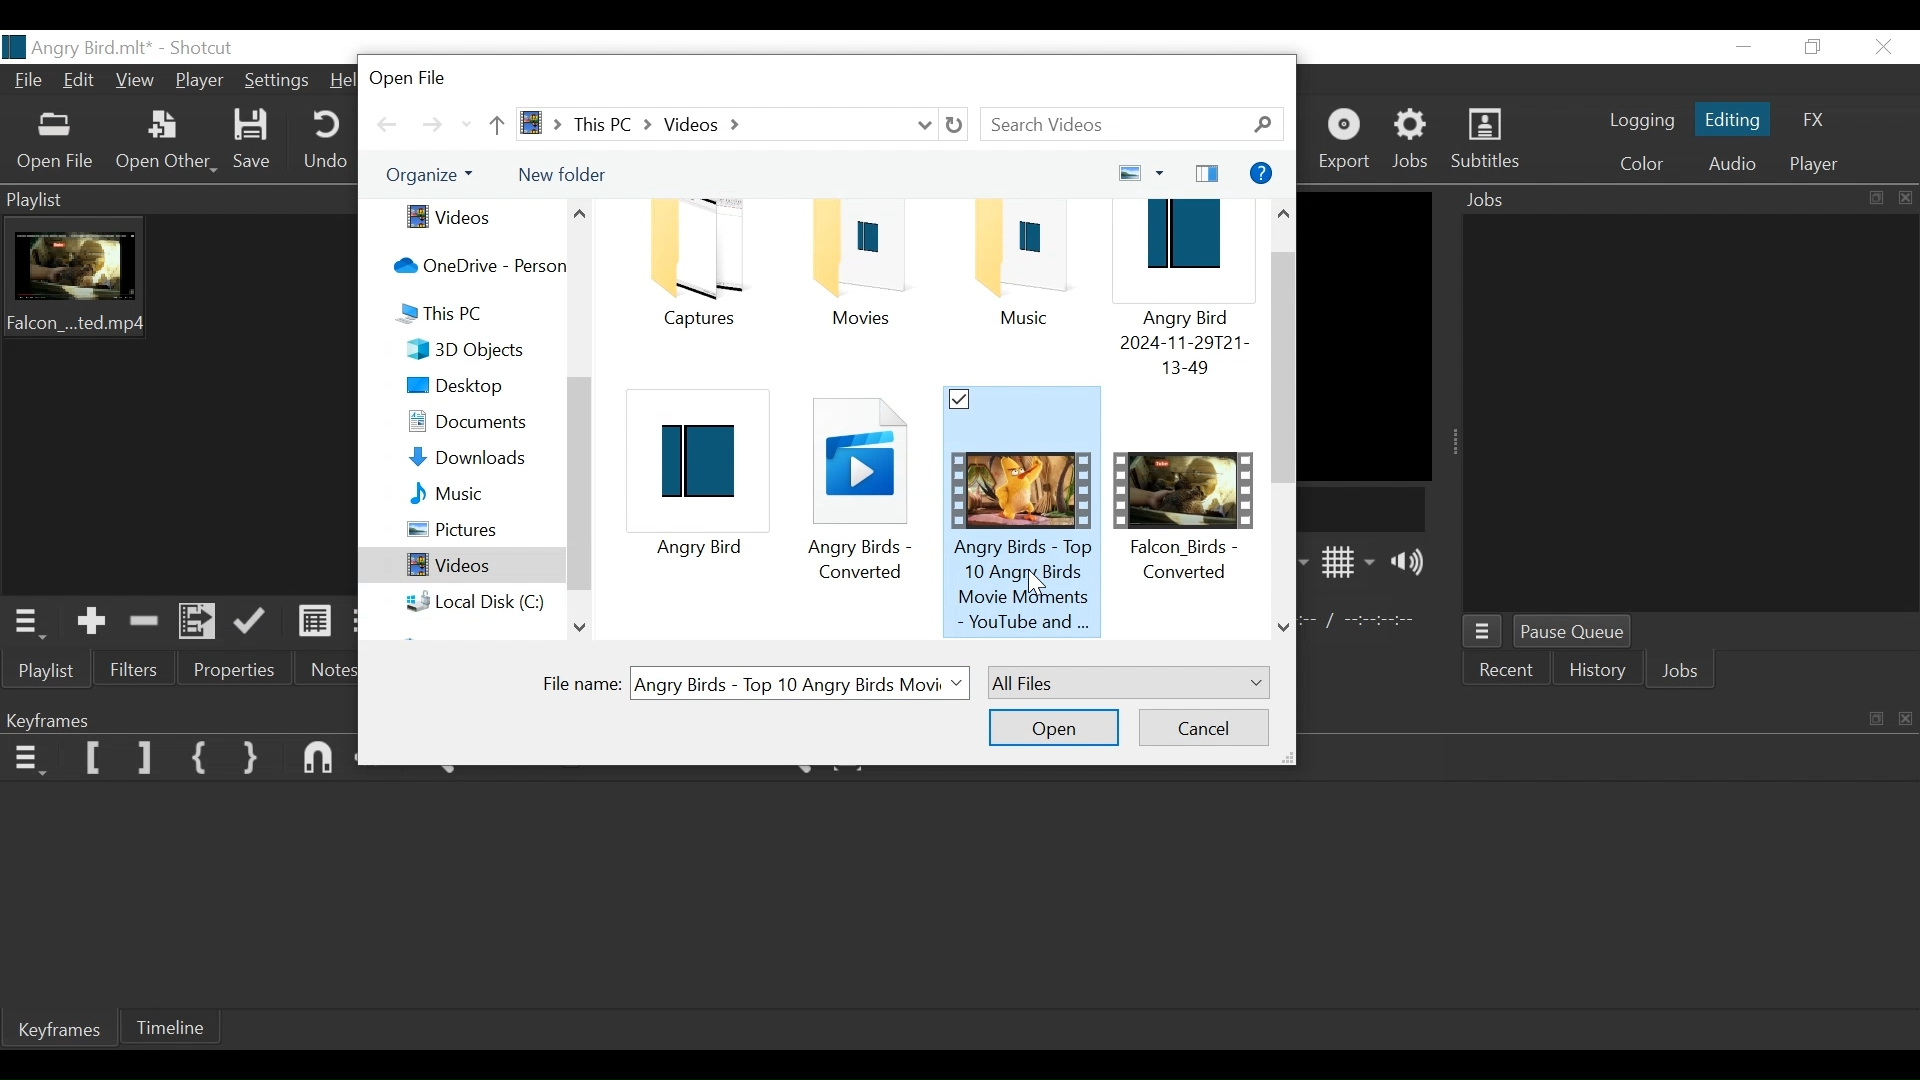 The height and width of the screenshot is (1080, 1920). I want to click on Open Other, so click(165, 142).